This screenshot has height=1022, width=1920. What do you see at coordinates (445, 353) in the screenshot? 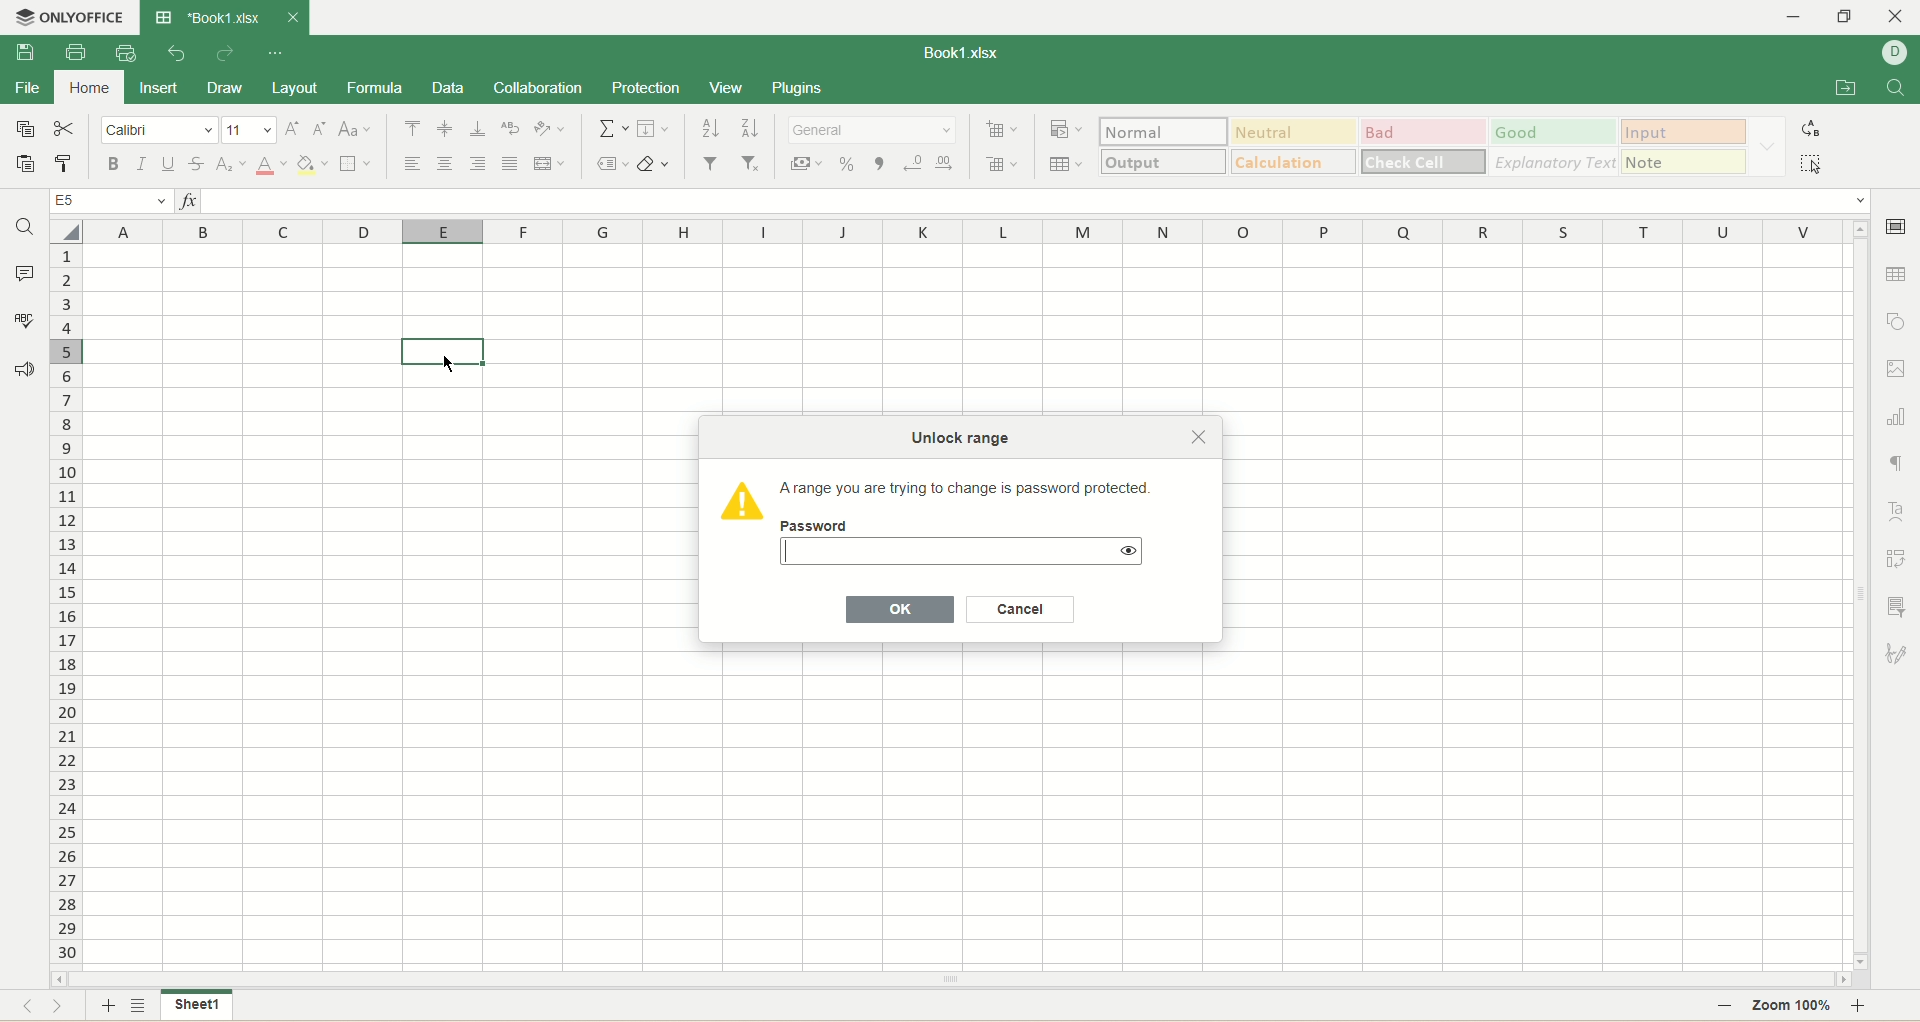
I see `active cell` at bounding box center [445, 353].